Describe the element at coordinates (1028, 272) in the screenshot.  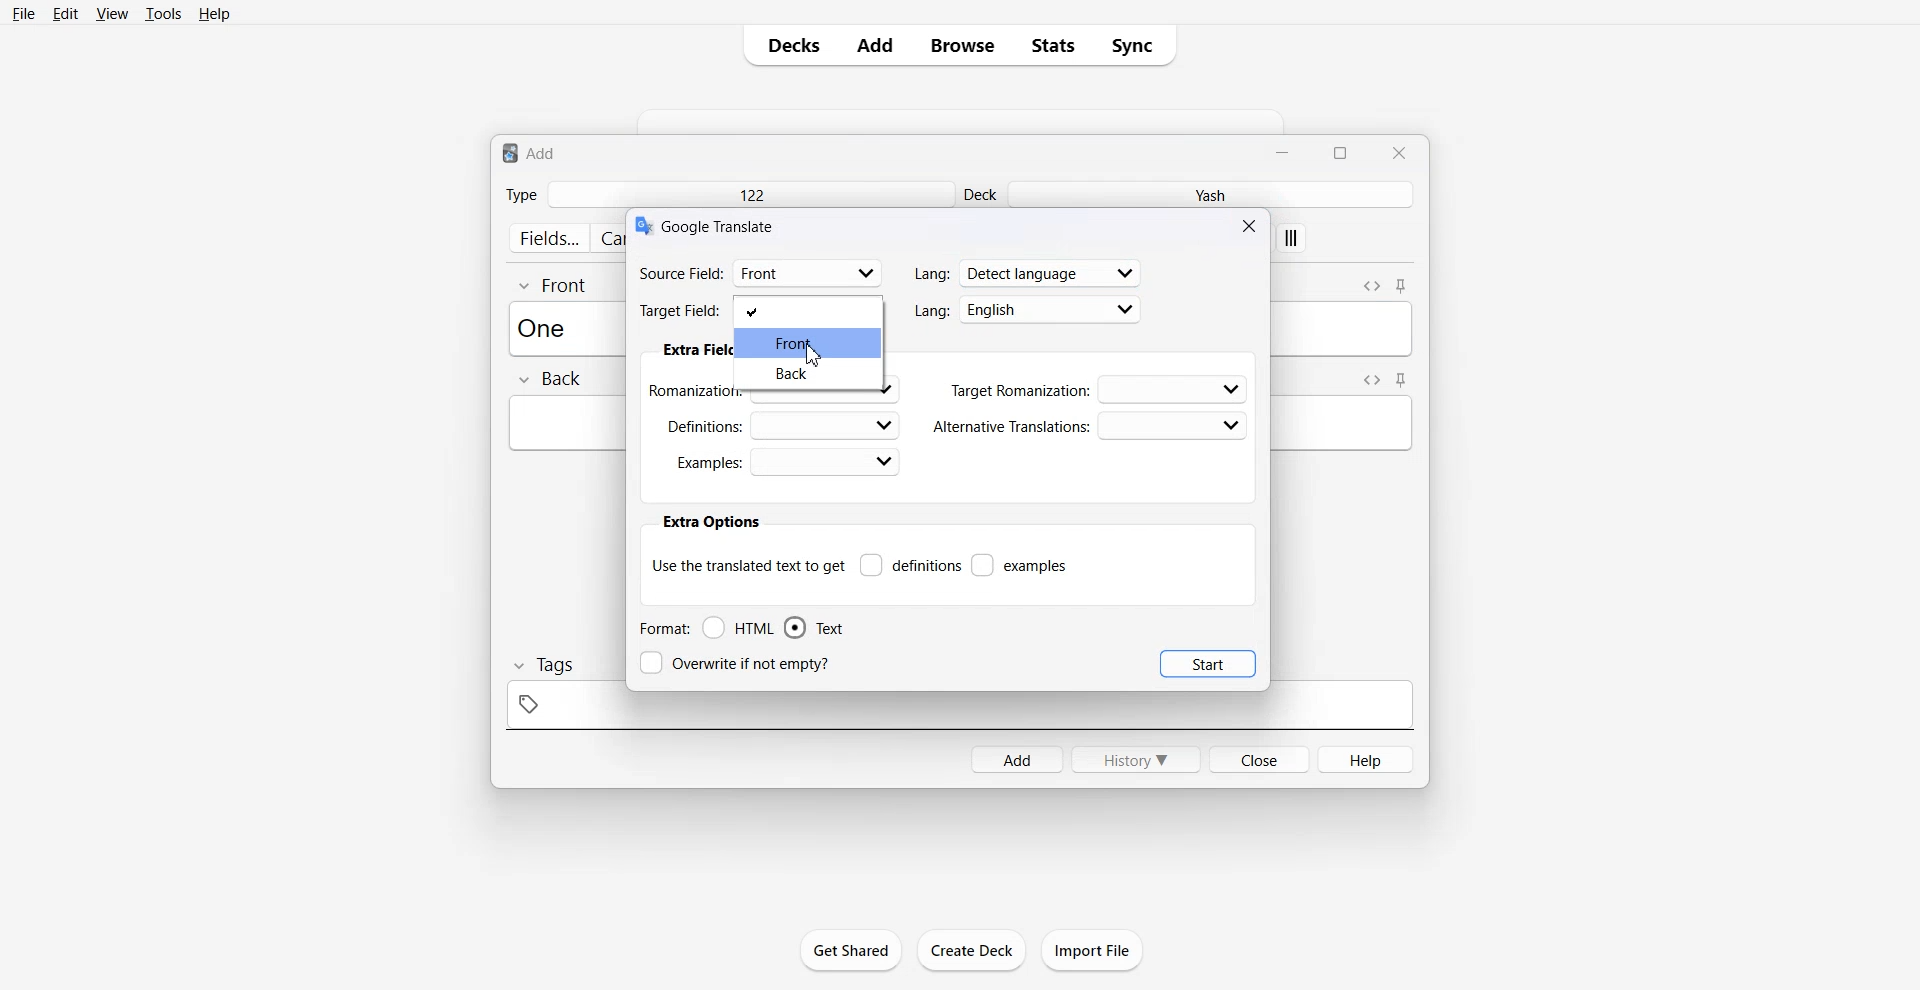
I see `Language` at that location.